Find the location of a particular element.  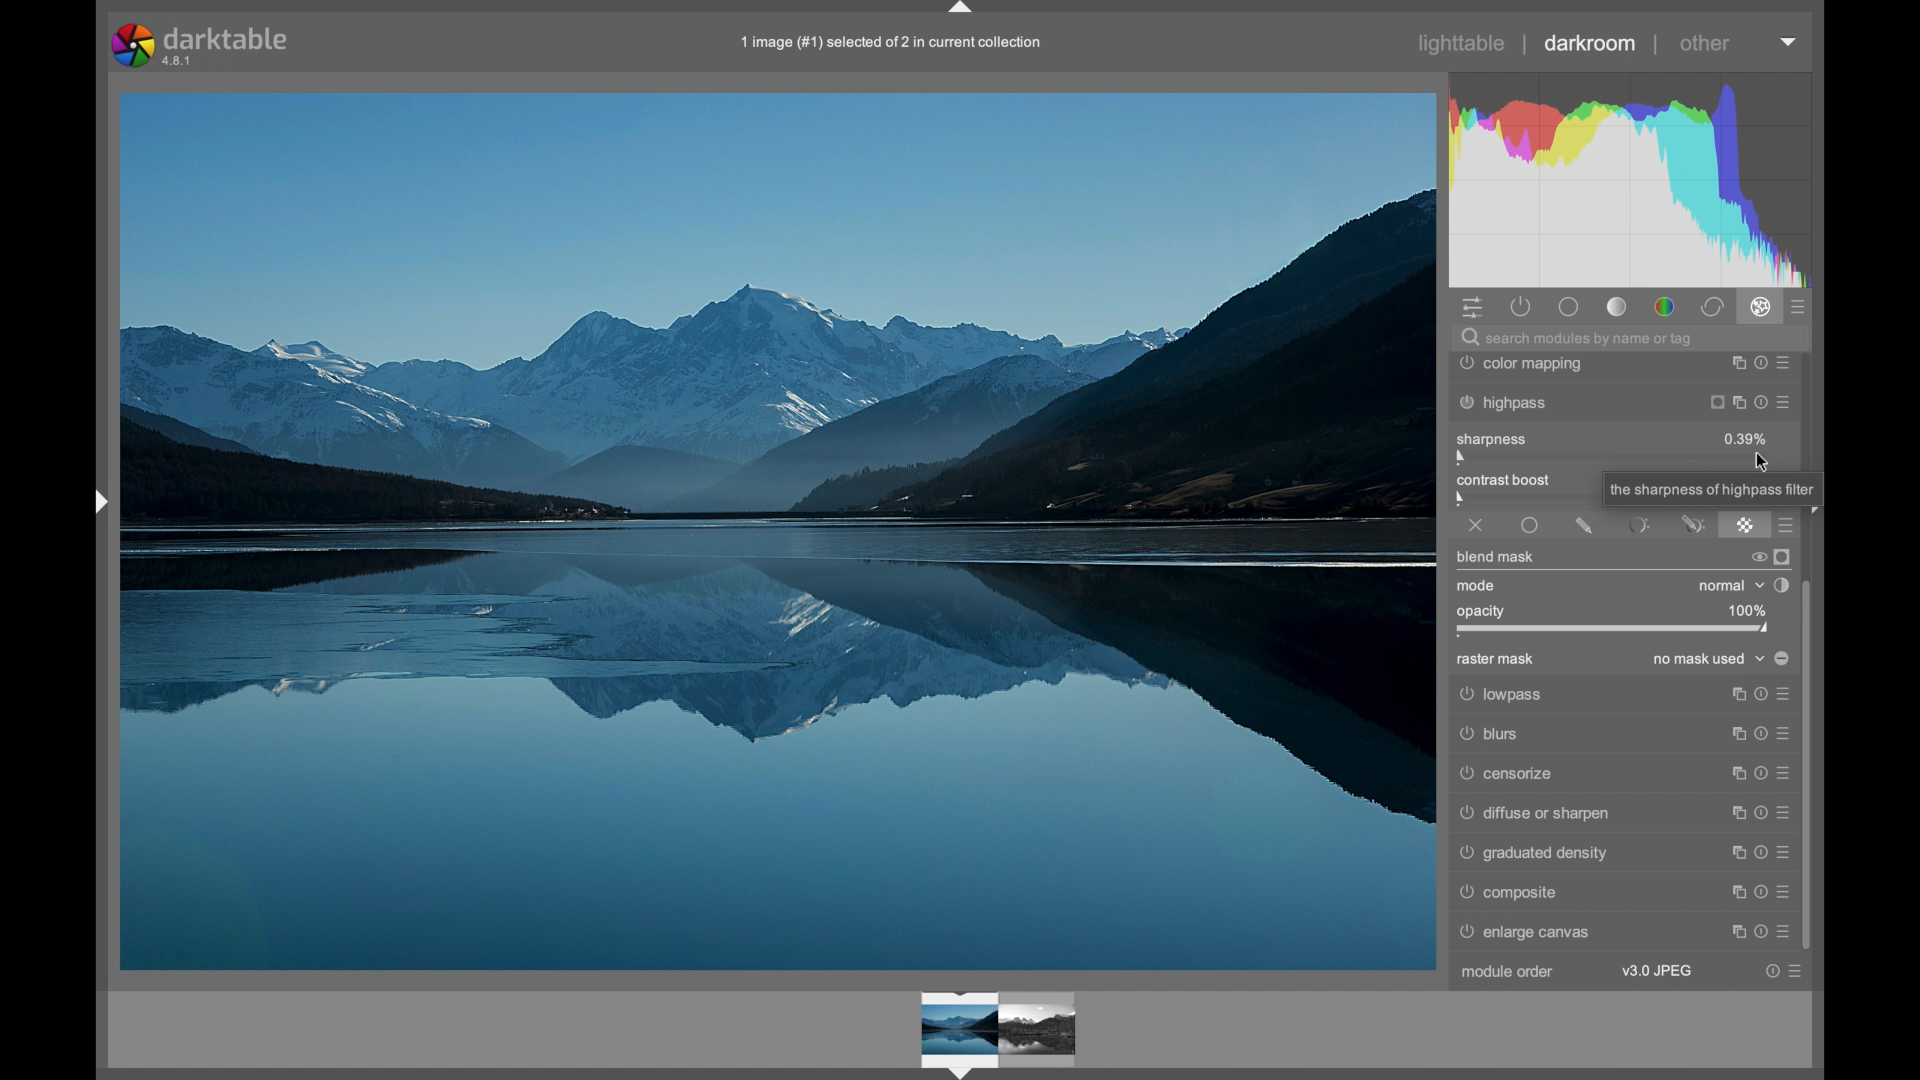

other is located at coordinates (1704, 43).